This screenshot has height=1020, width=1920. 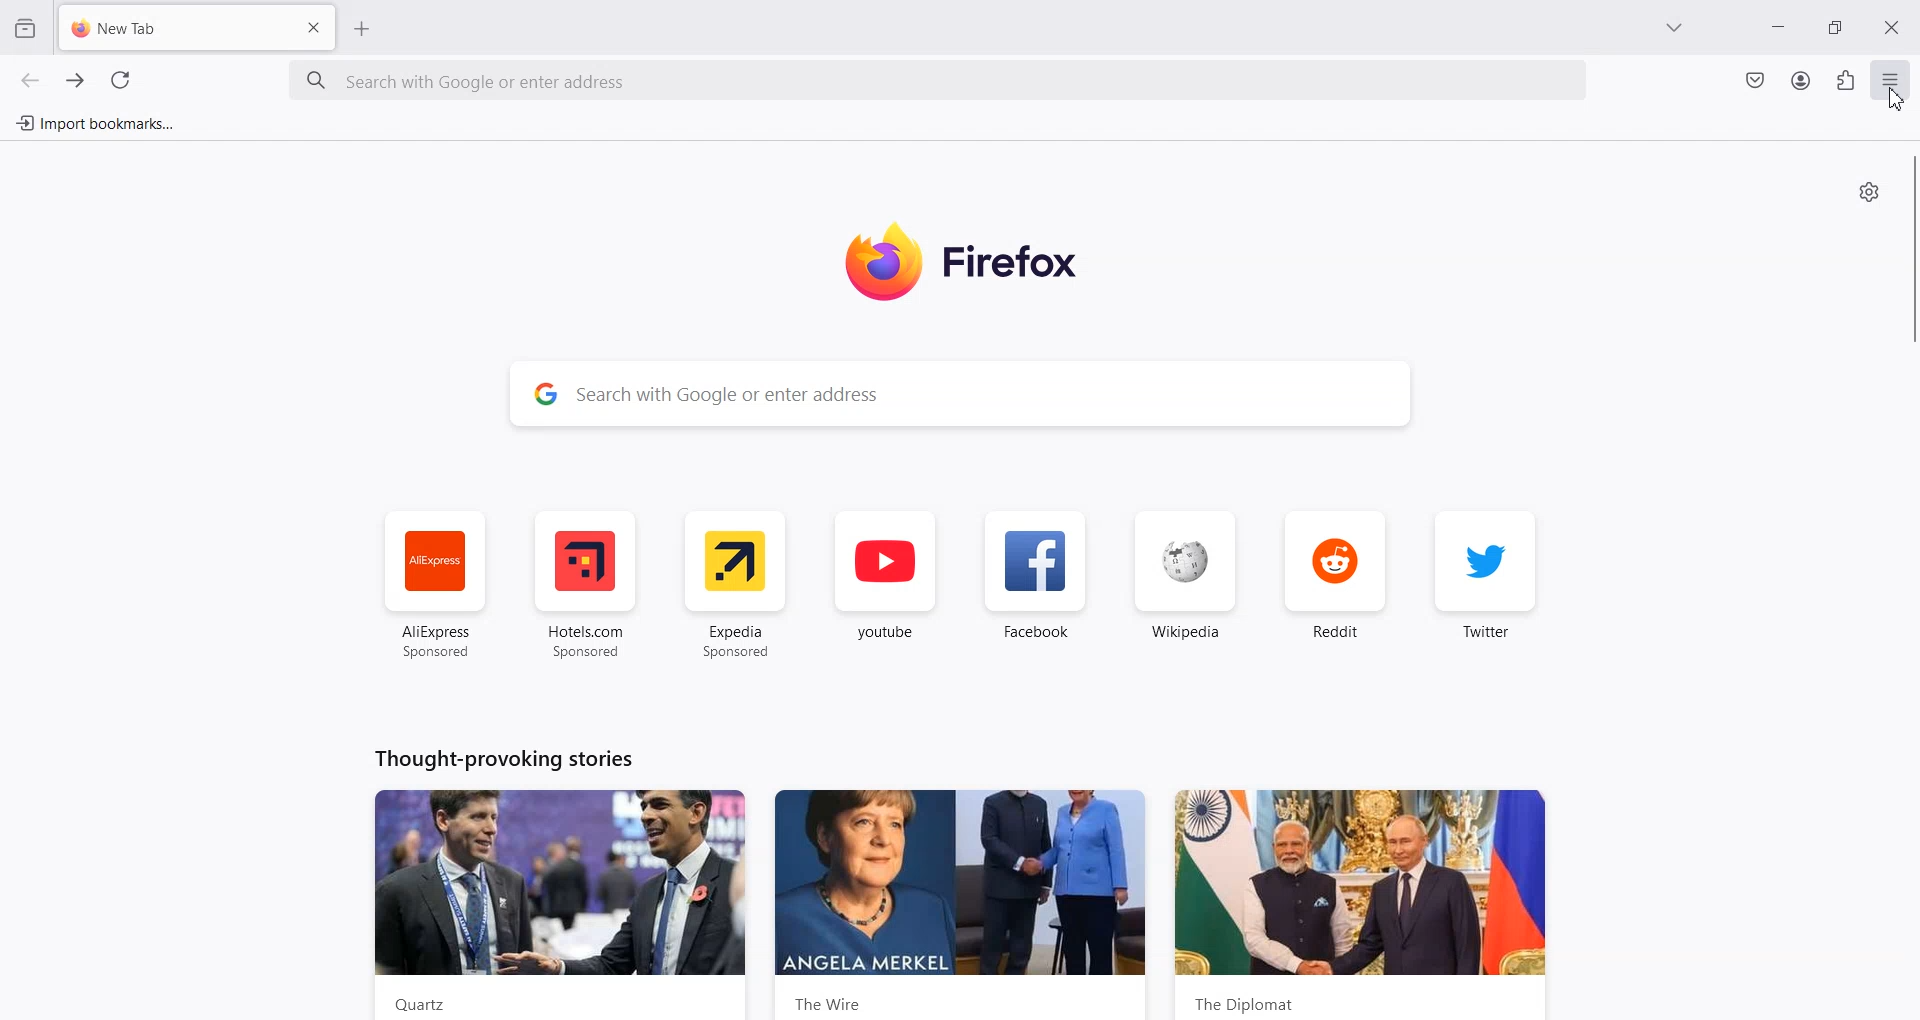 I want to click on Open Application Menu, so click(x=1892, y=75).